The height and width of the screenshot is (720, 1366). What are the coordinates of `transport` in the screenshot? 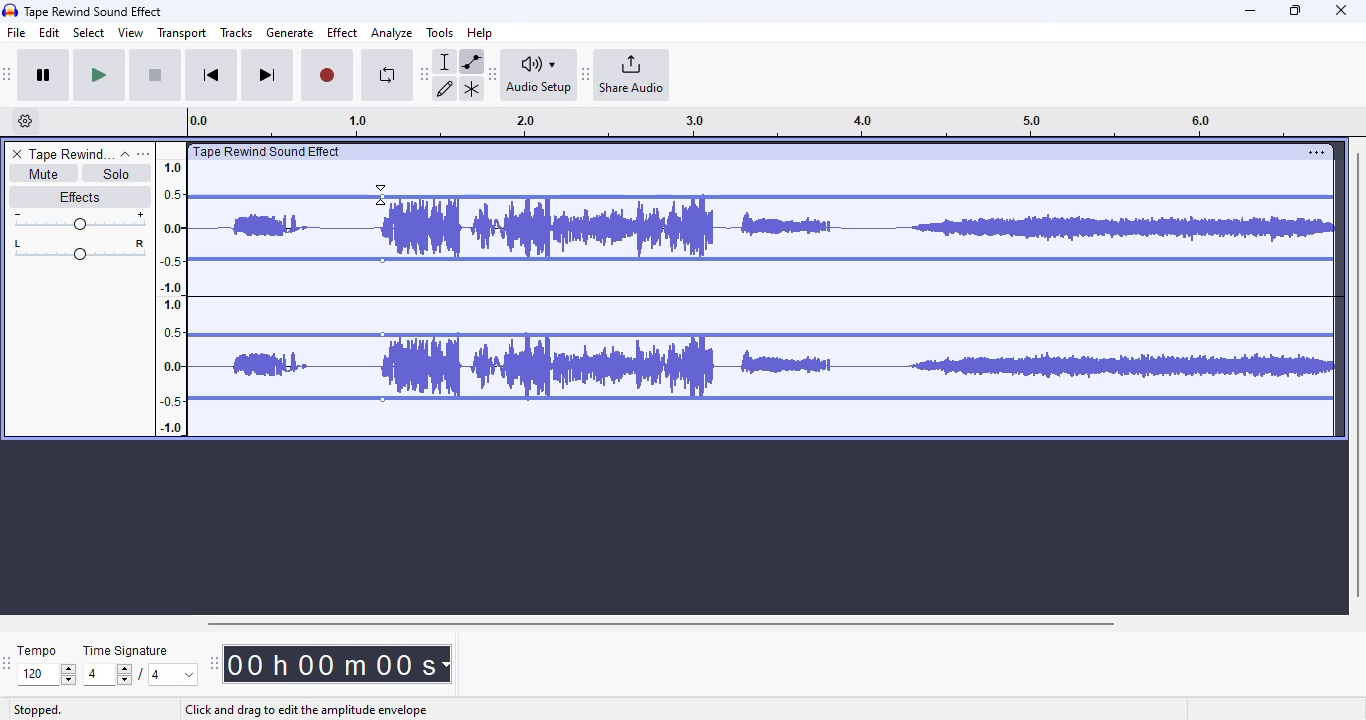 It's located at (183, 33).